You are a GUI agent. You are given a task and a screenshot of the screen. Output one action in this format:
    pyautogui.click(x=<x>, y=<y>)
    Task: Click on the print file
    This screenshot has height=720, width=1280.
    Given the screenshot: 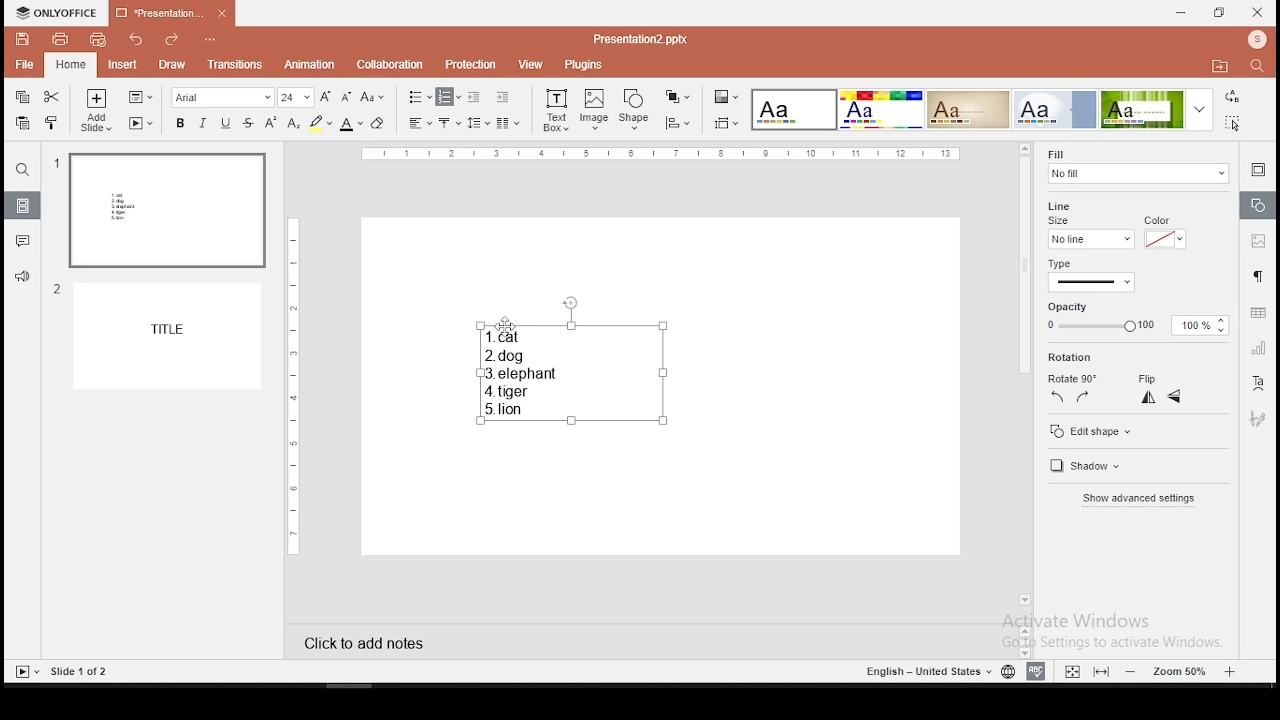 What is the action you would take?
    pyautogui.click(x=57, y=39)
    